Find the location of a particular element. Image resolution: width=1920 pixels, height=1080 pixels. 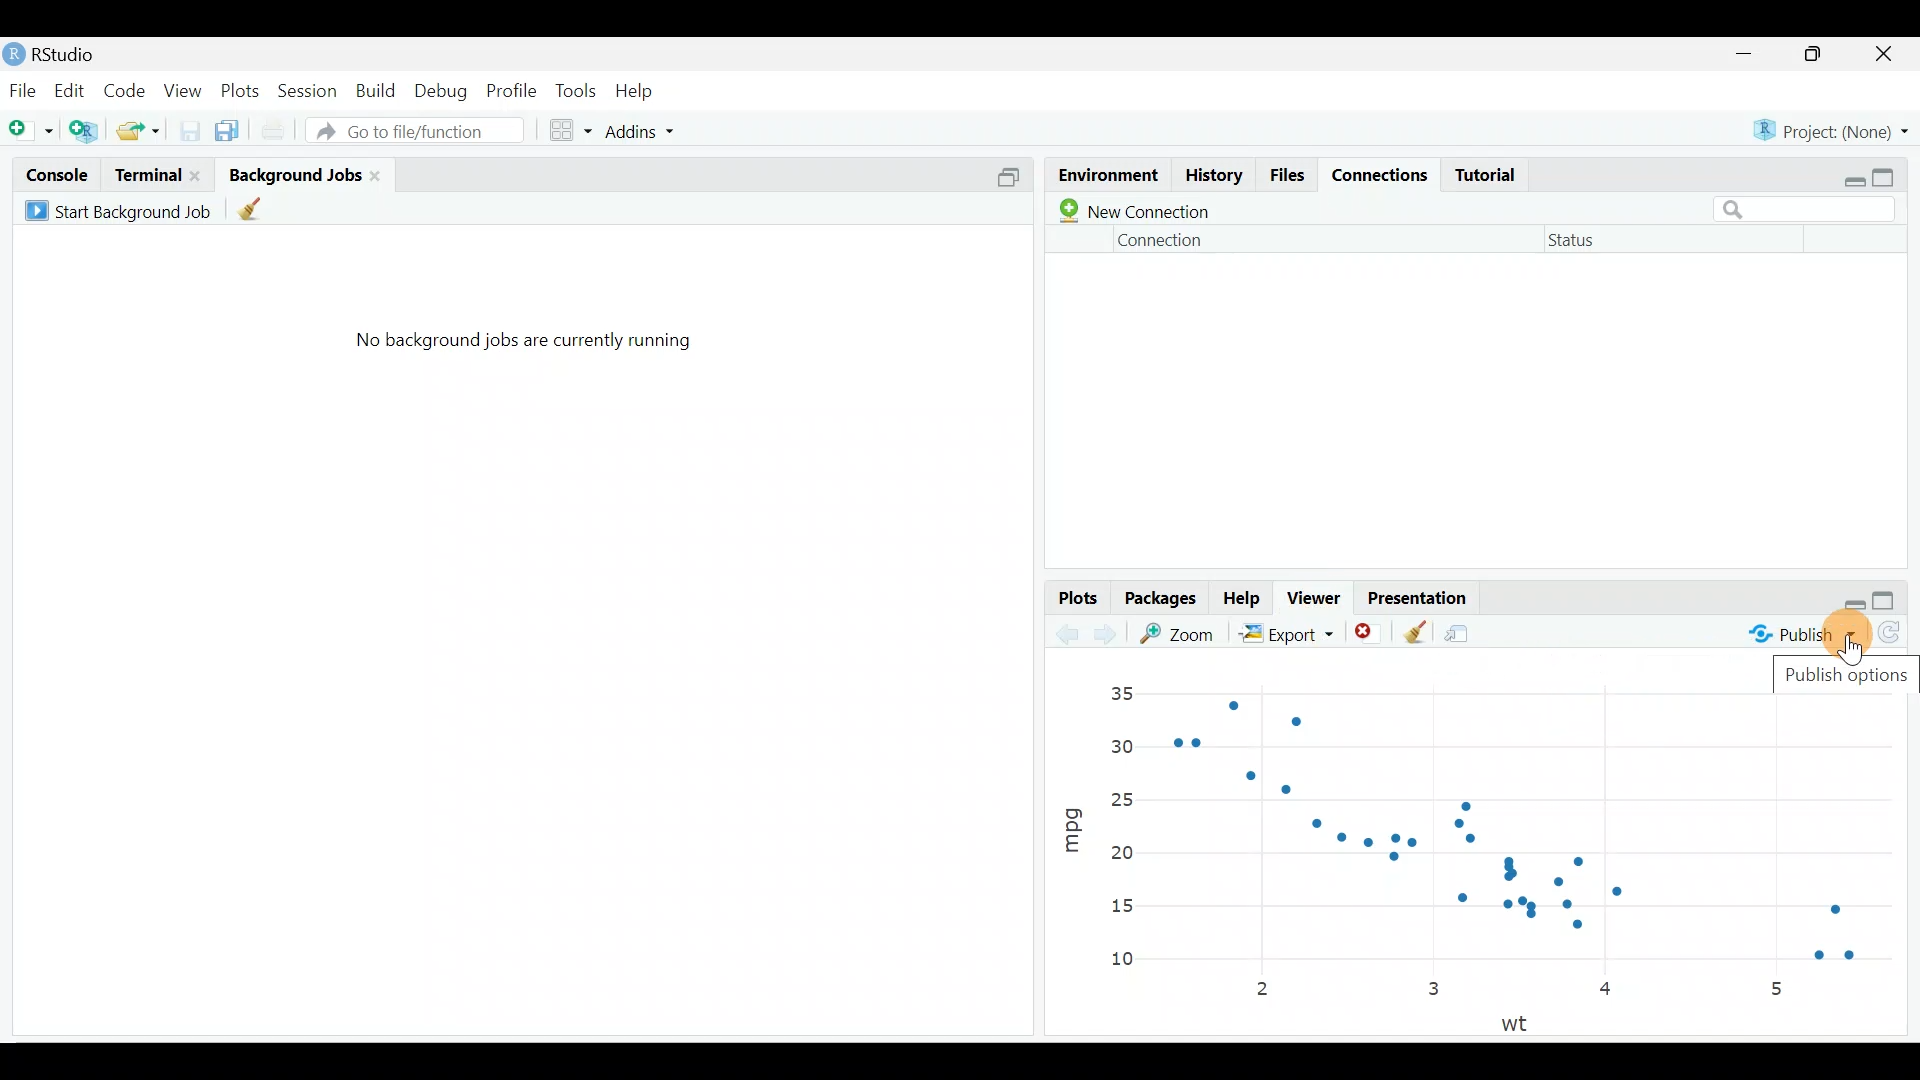

Help is located at coordinates (1243, 599).